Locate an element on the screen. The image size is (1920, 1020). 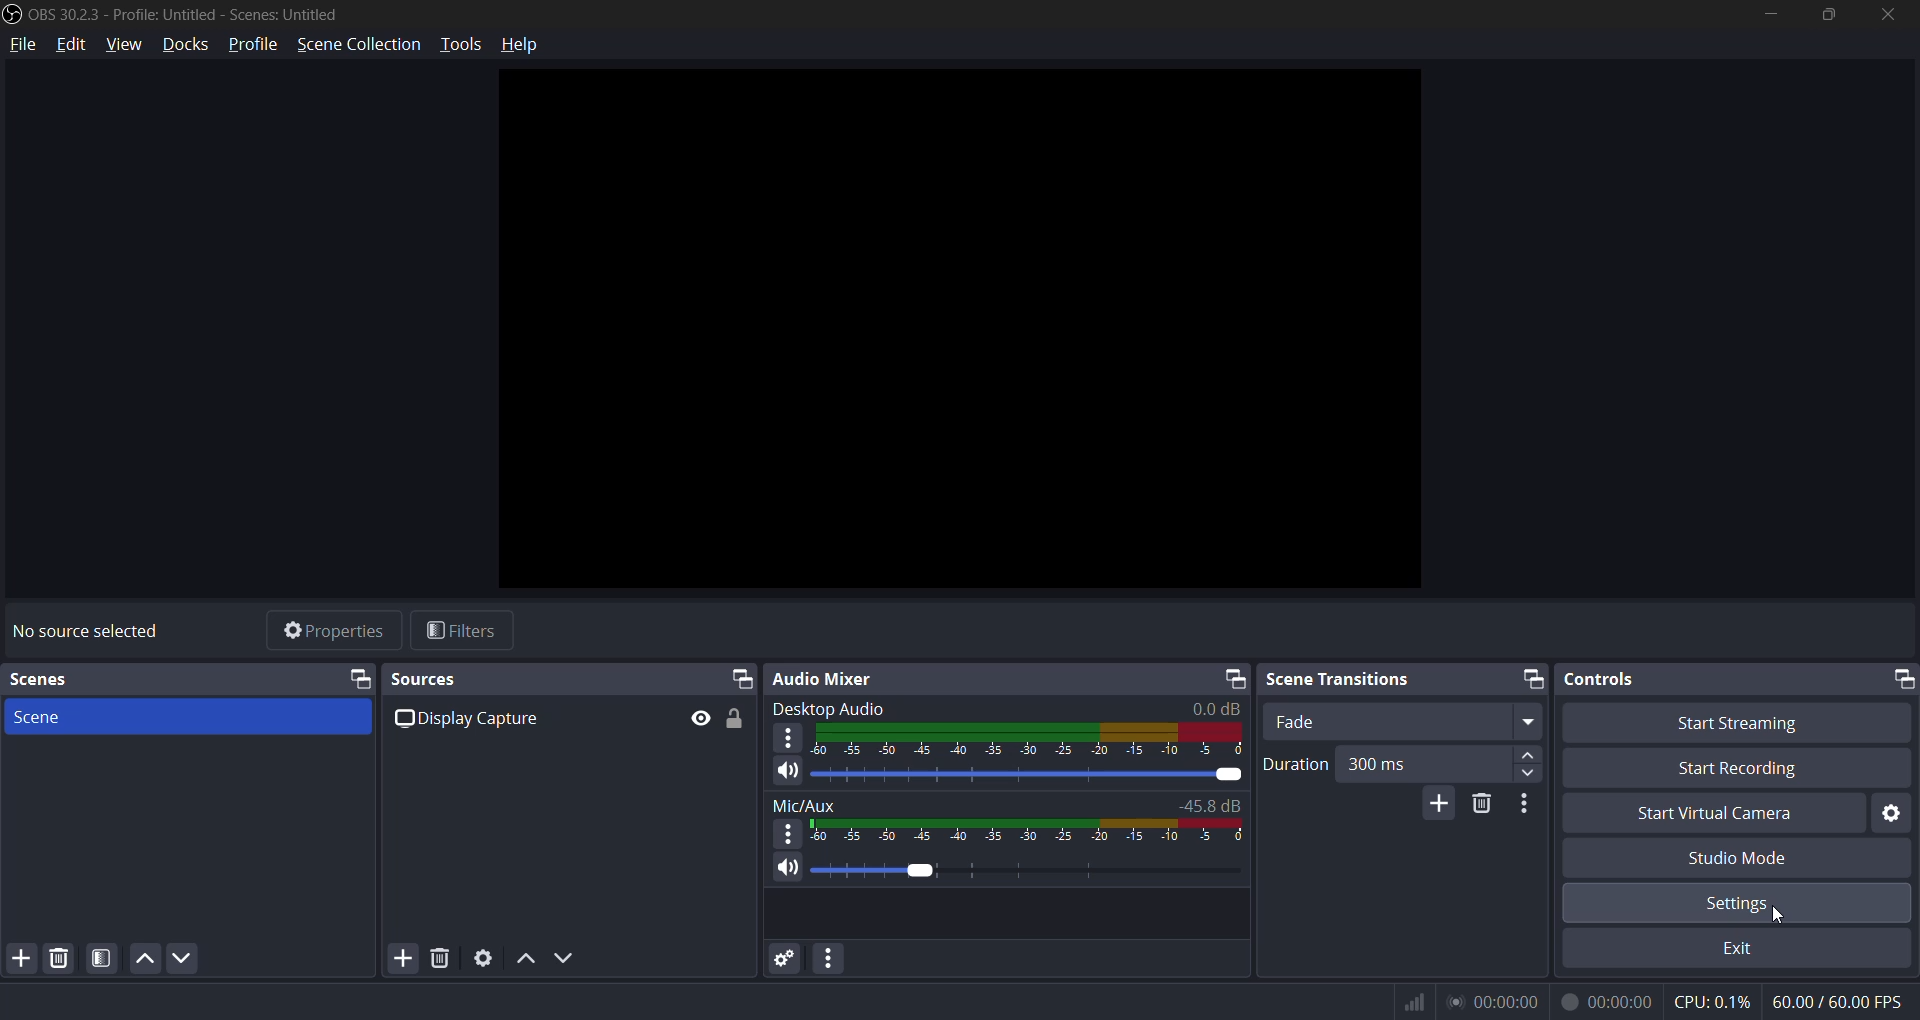
increase is located at coordinates (1531, 754).